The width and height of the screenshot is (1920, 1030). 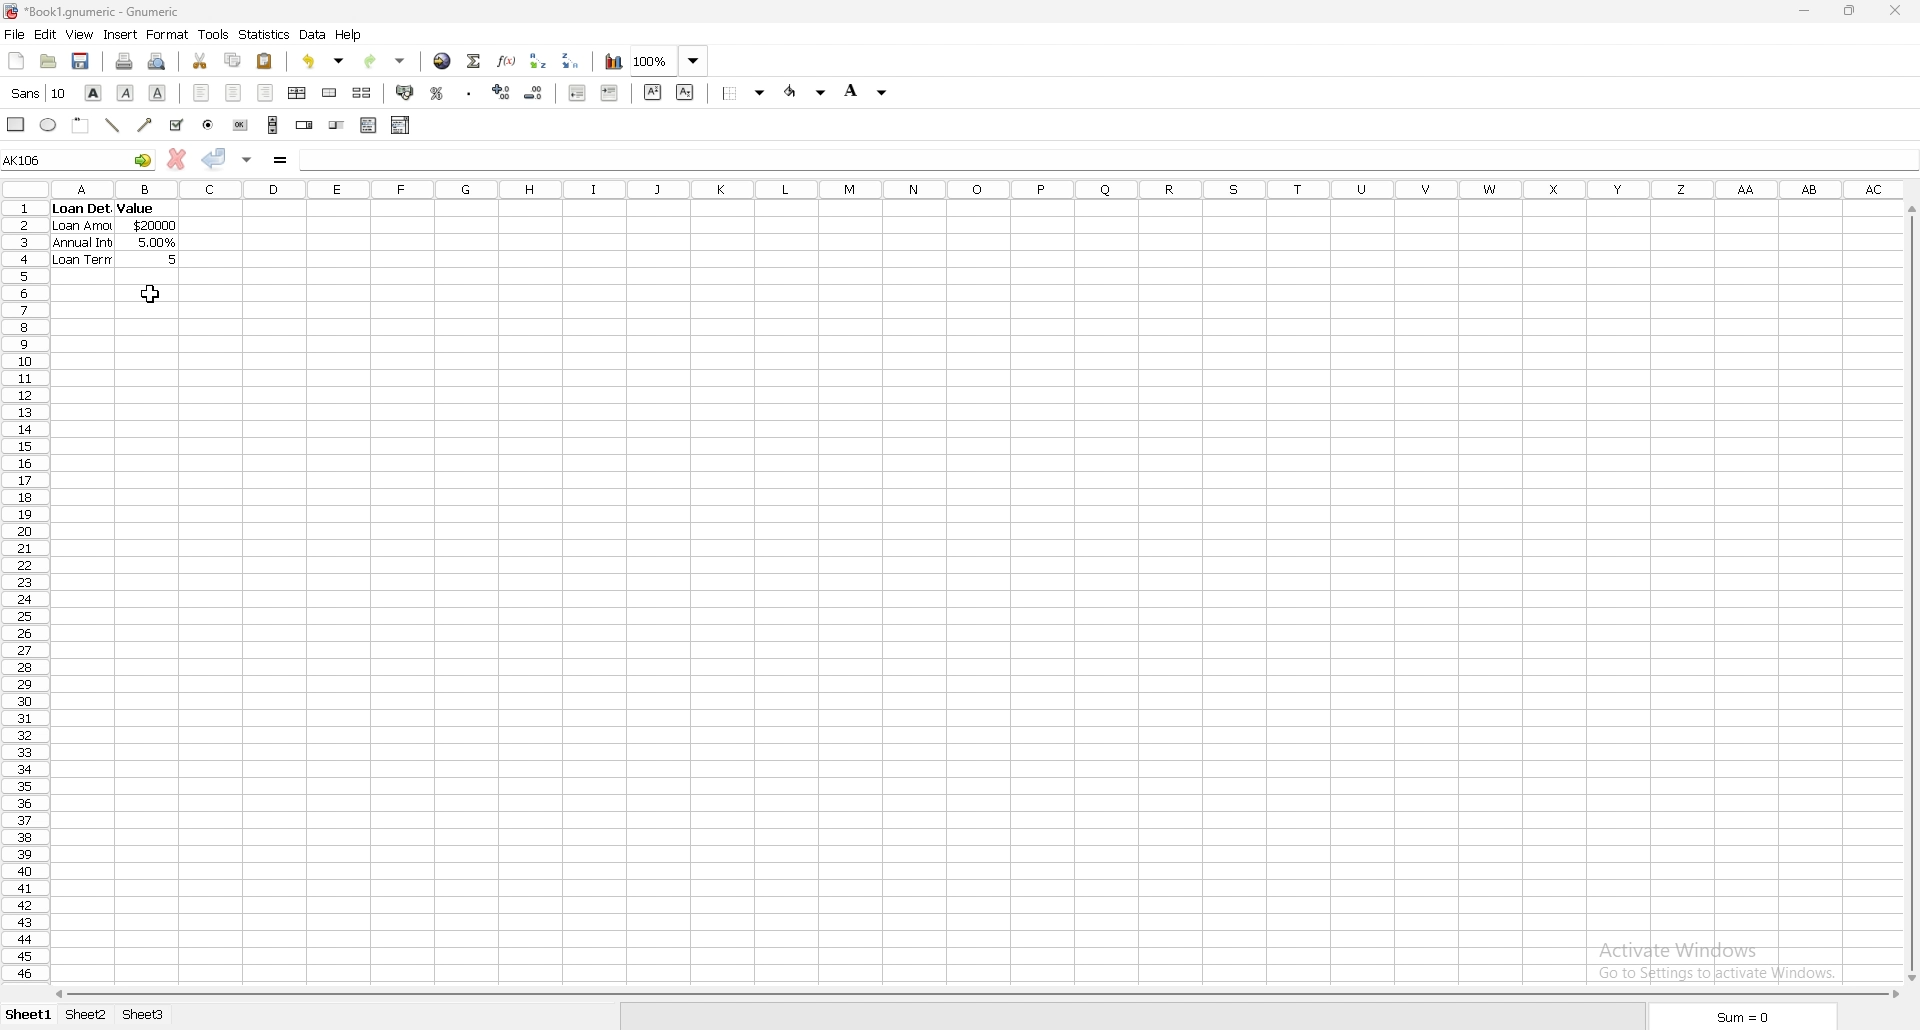 I want to click on functions, so click(x=508, y=62).